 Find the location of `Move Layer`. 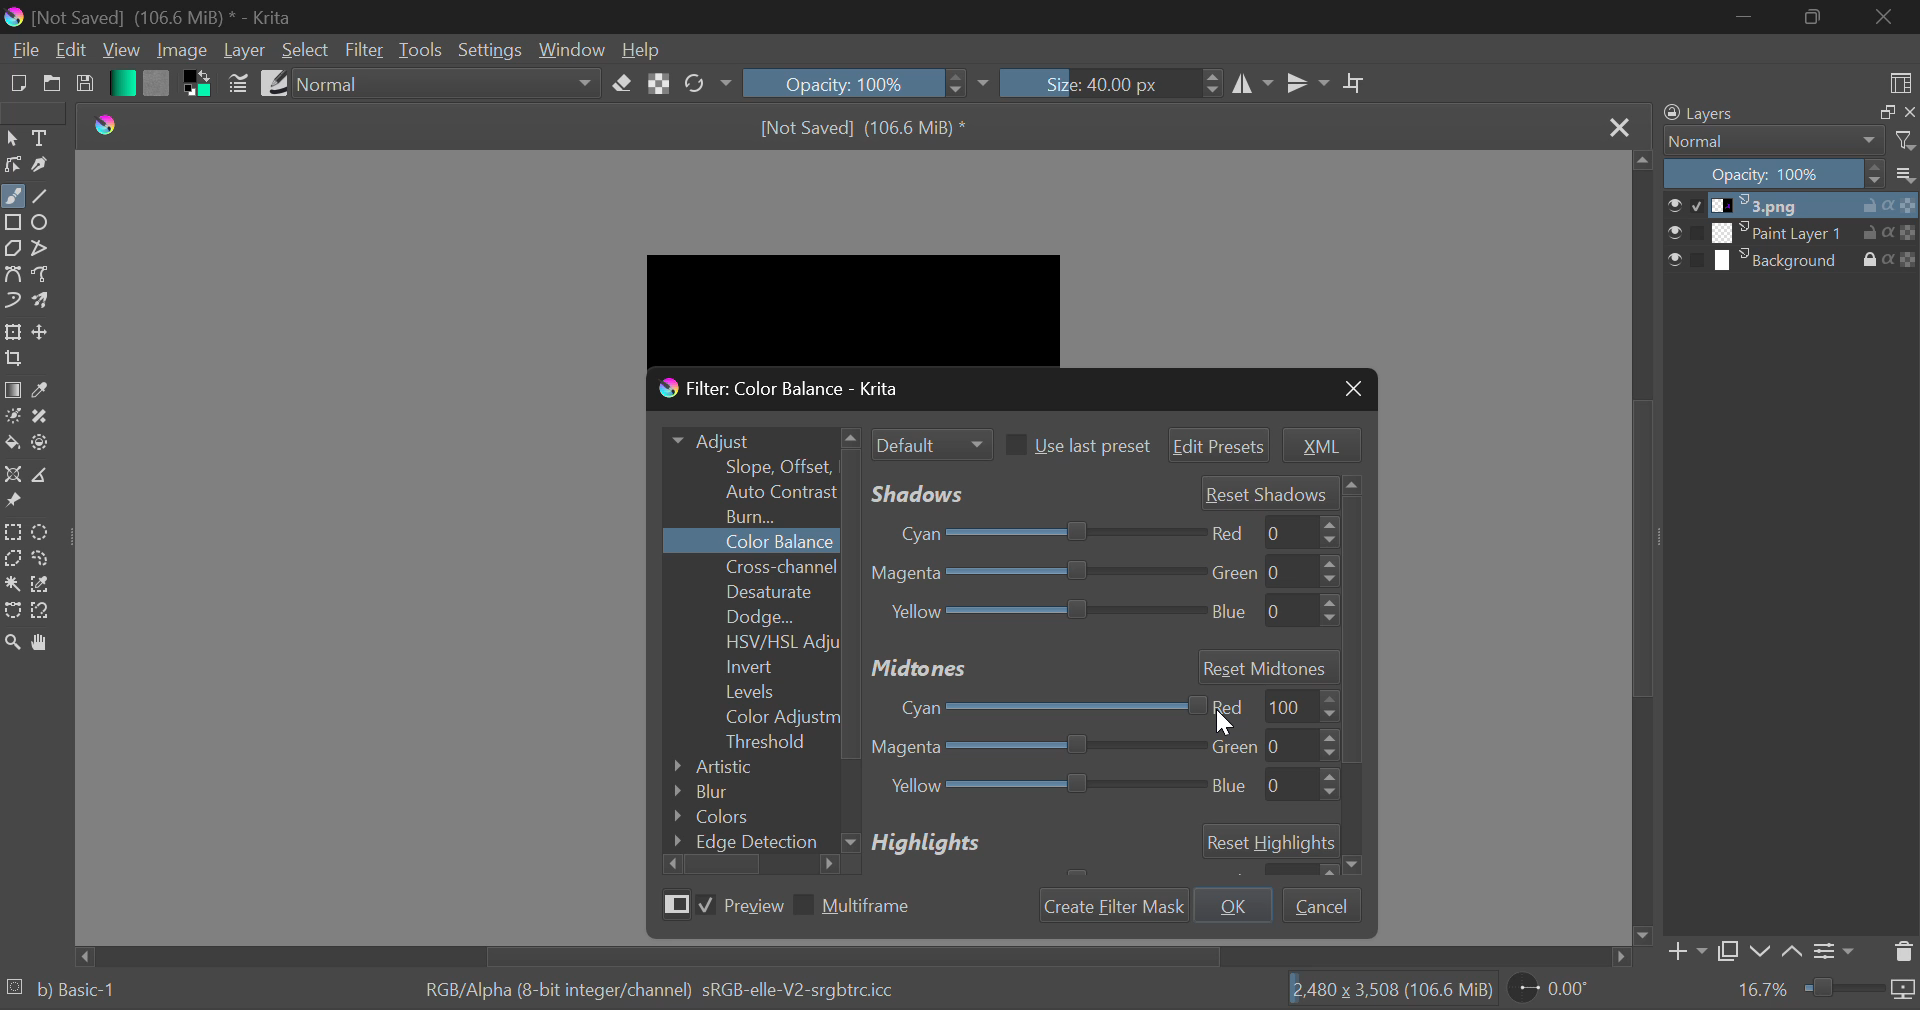

Move Layer is located at coordinates (46, 334).